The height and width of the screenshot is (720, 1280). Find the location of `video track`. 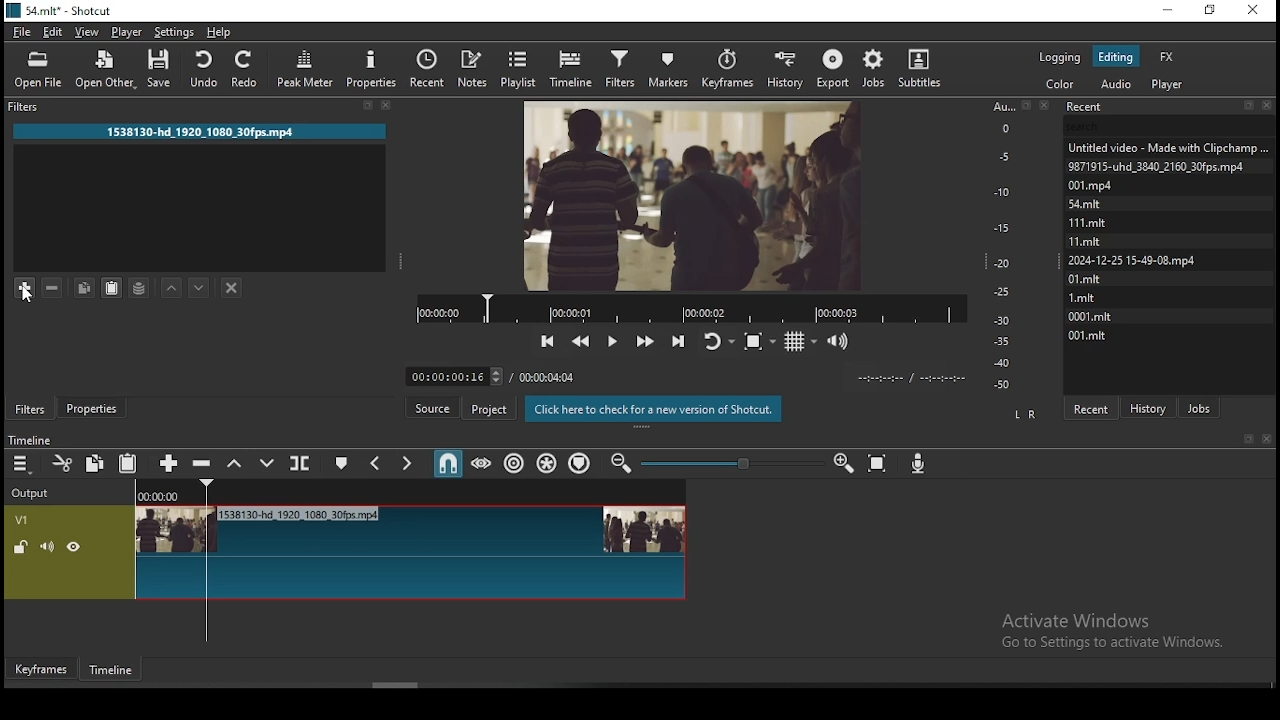

video track is located at coordinates (347, 553).